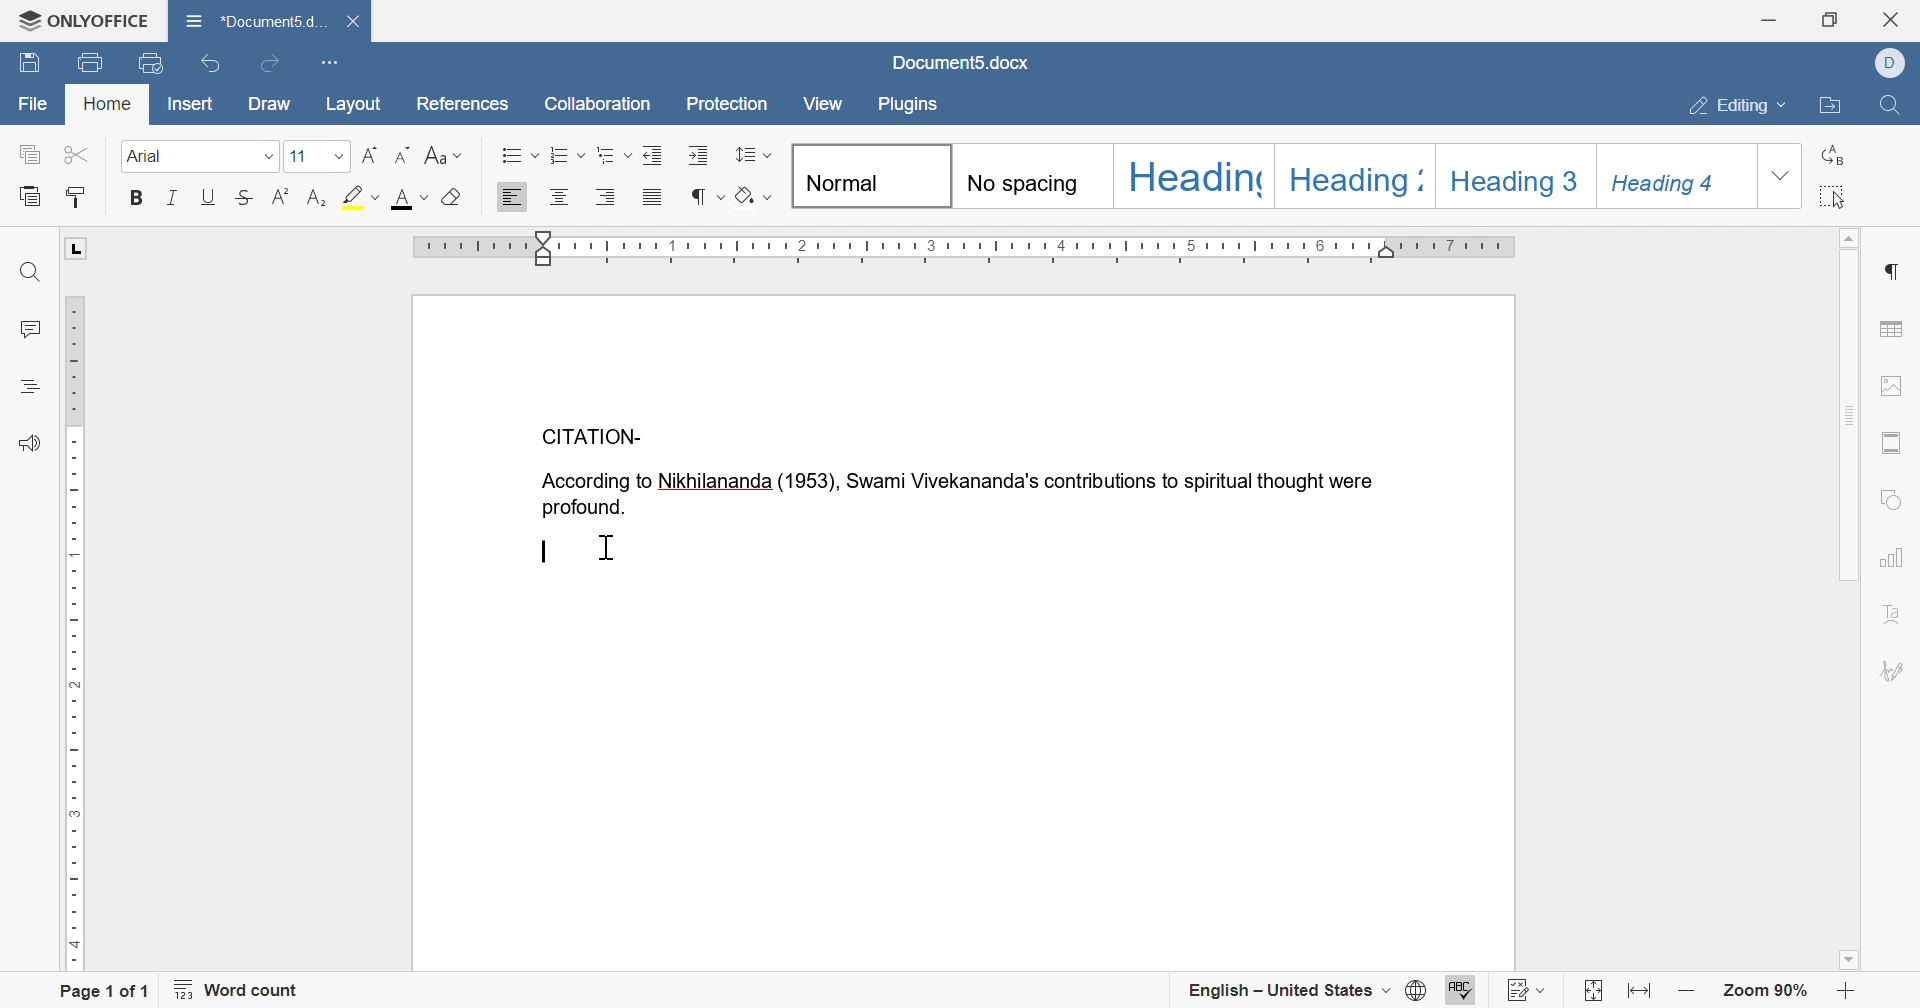  I want to click on headings, so click(31, 387).